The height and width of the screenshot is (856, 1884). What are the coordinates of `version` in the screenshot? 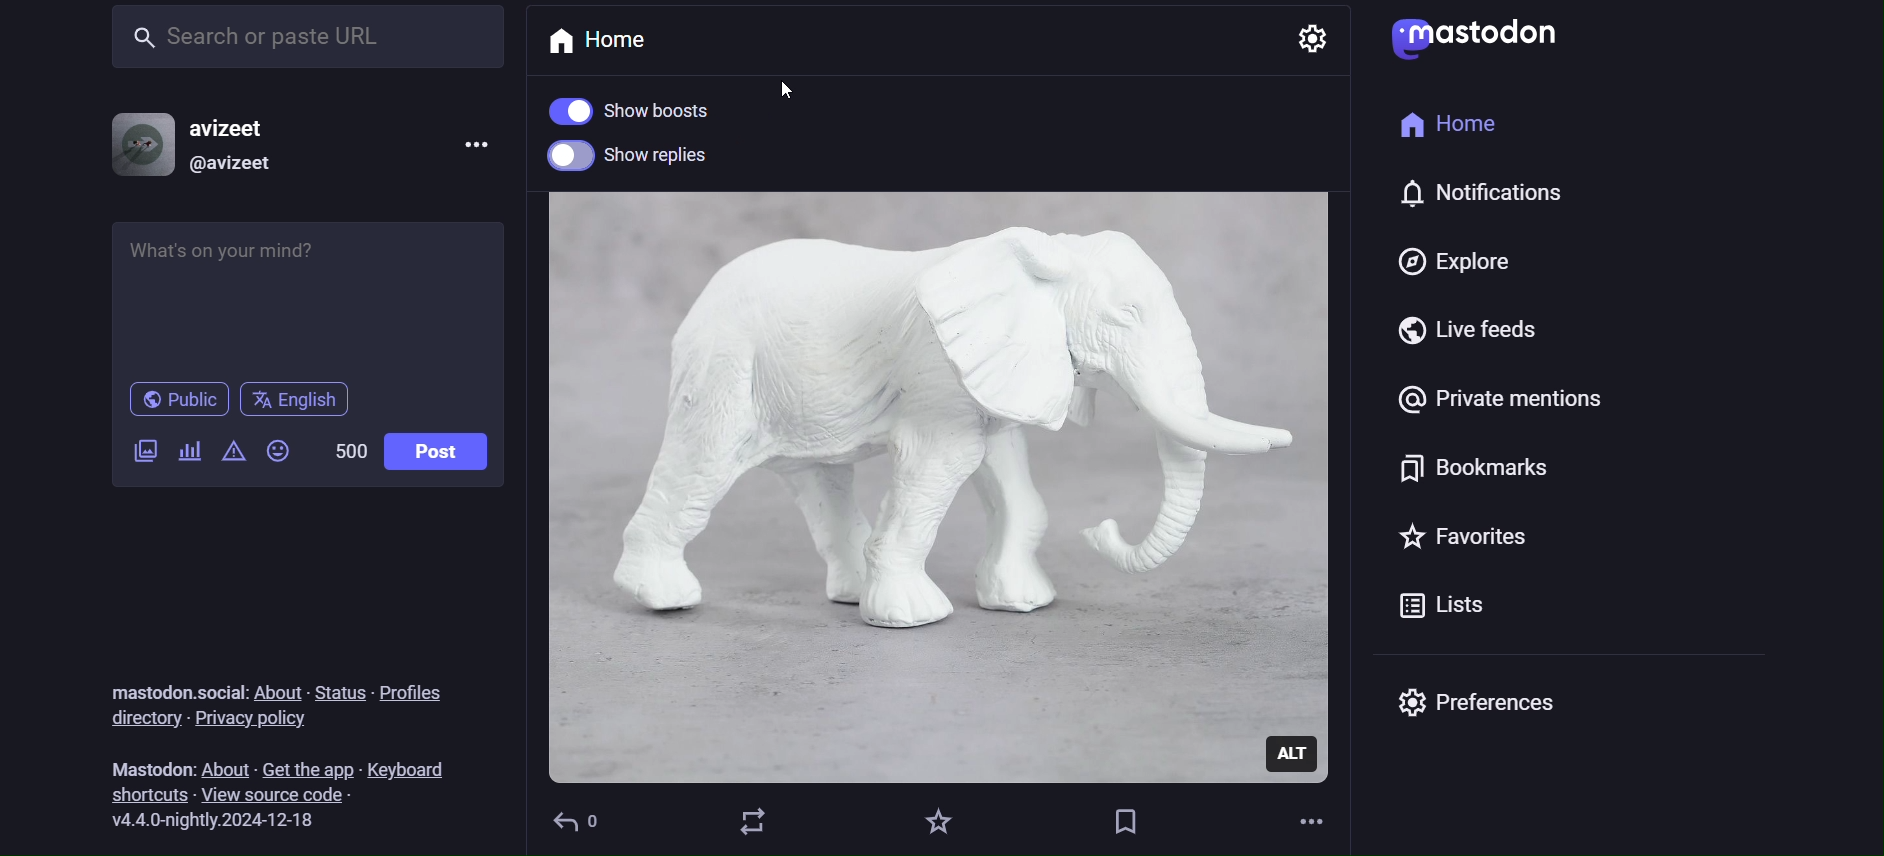 It's located at (224, 821).